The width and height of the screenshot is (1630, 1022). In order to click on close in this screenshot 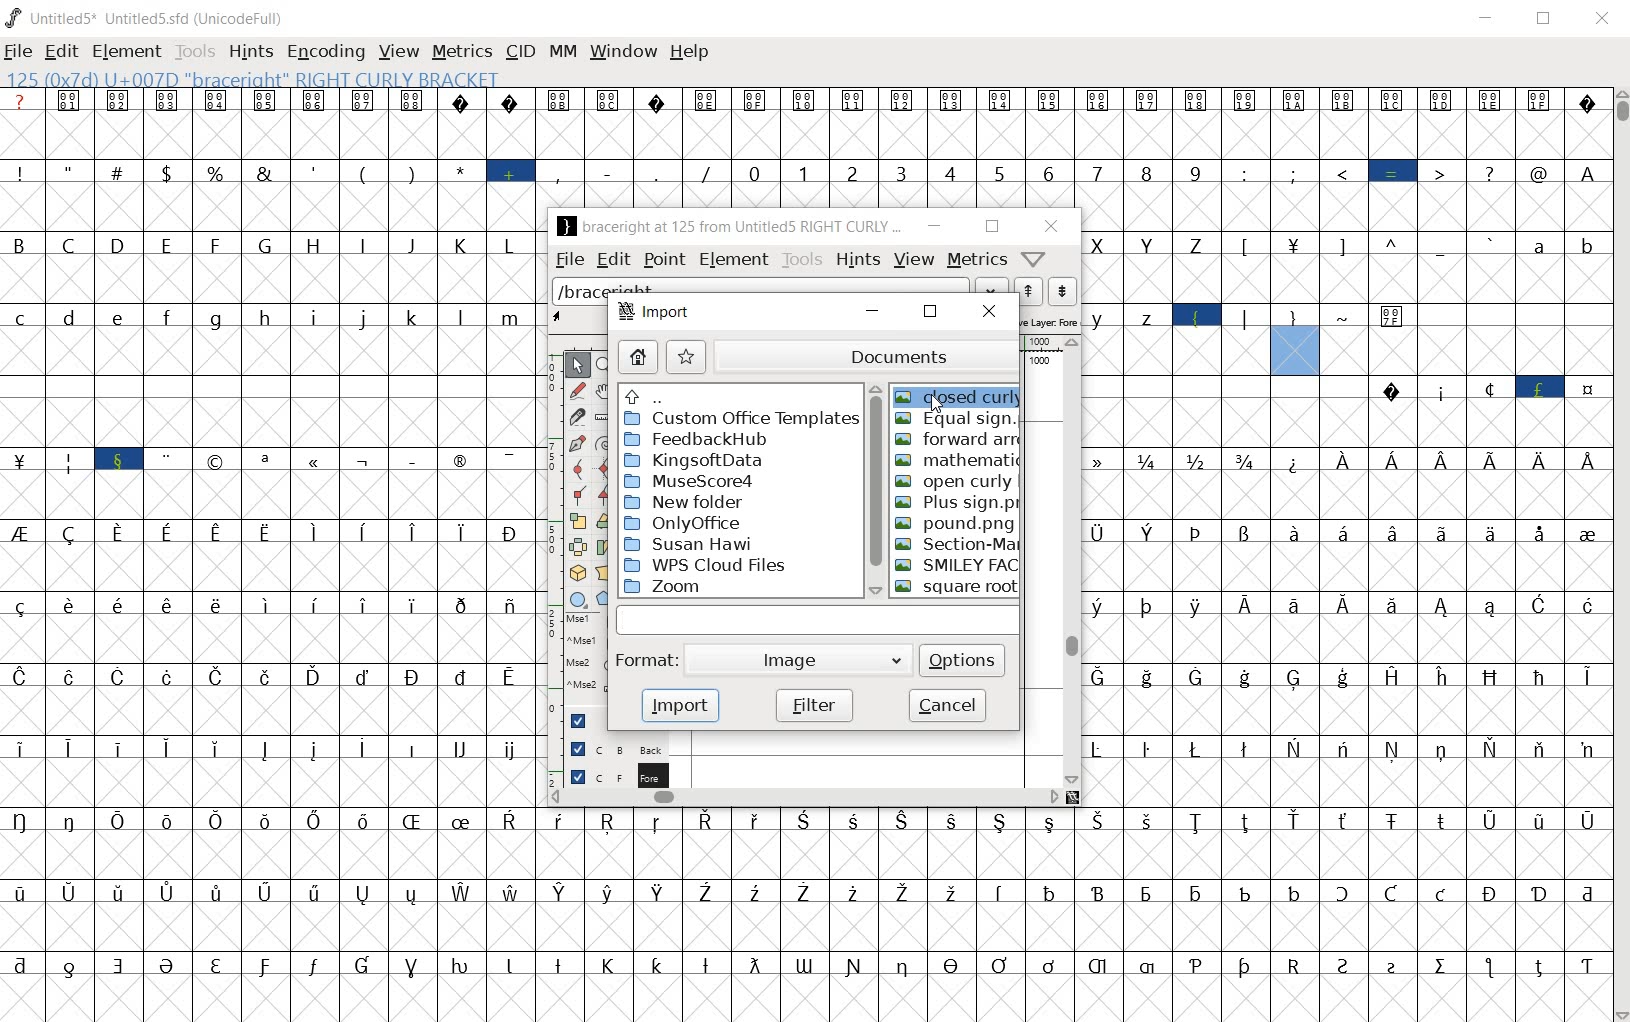, I will do `click(991, 312)`.